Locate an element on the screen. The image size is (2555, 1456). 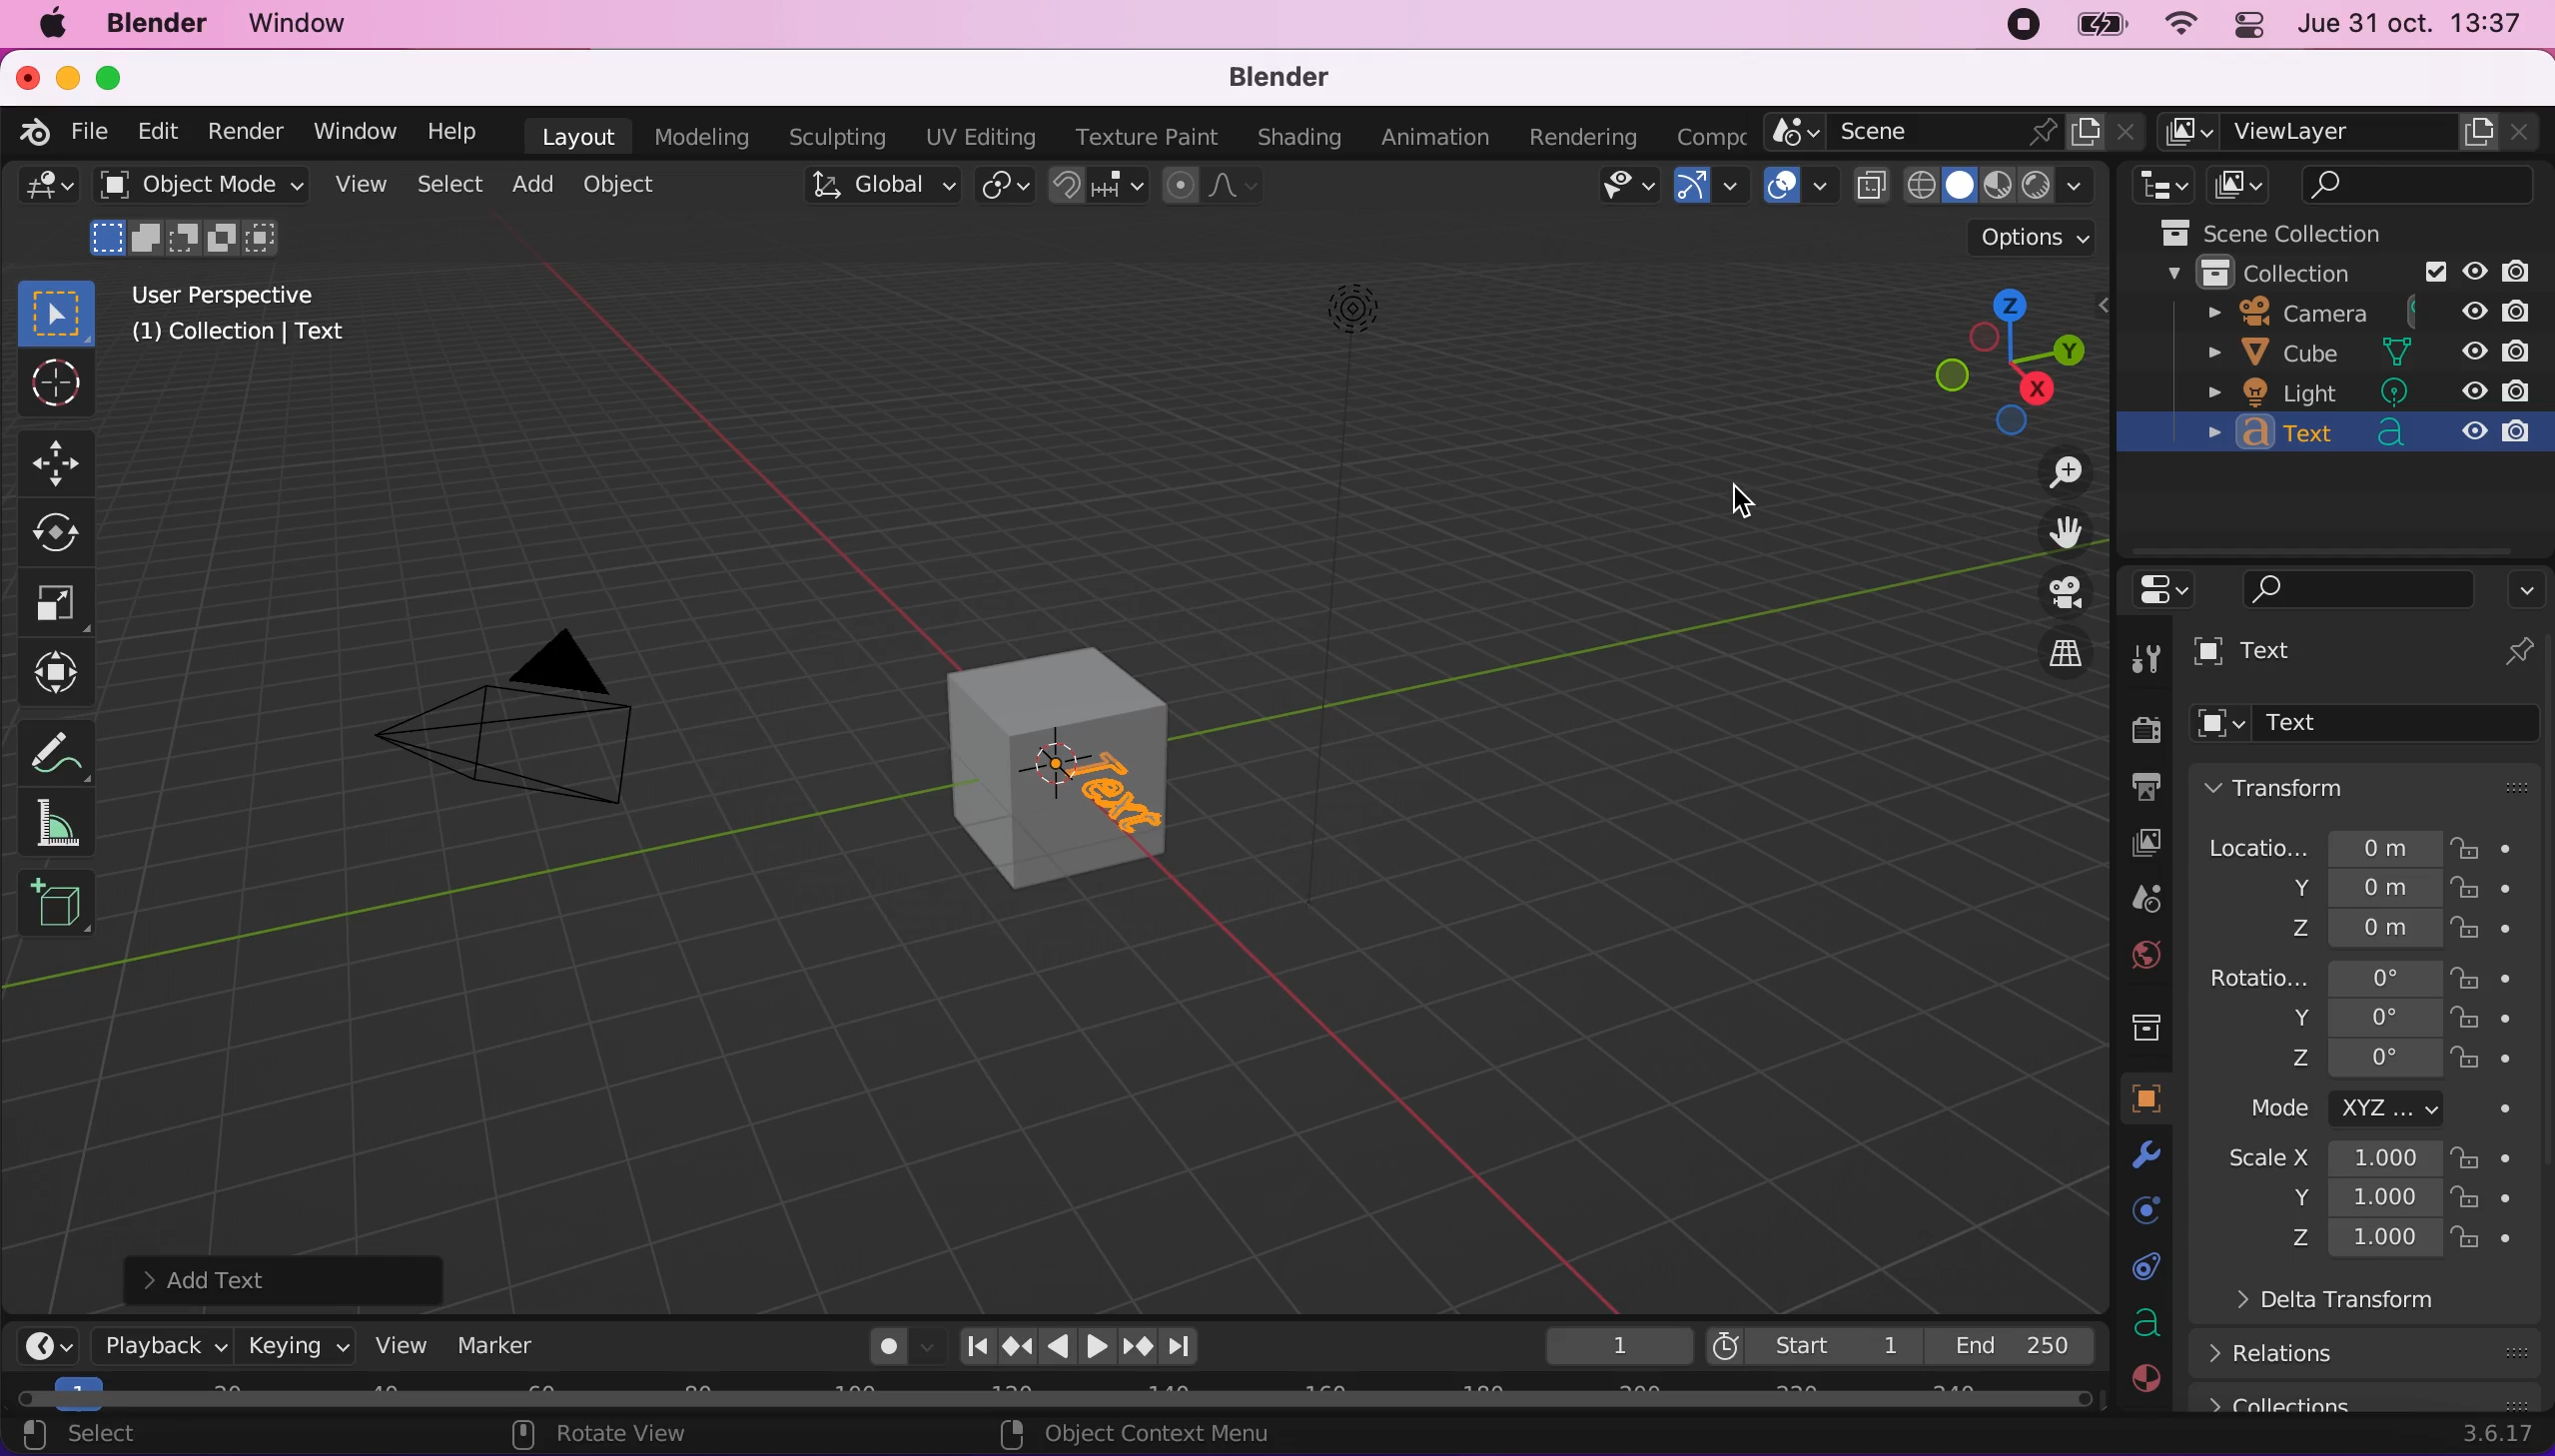
display the view is located at coordinates (2052, 593).